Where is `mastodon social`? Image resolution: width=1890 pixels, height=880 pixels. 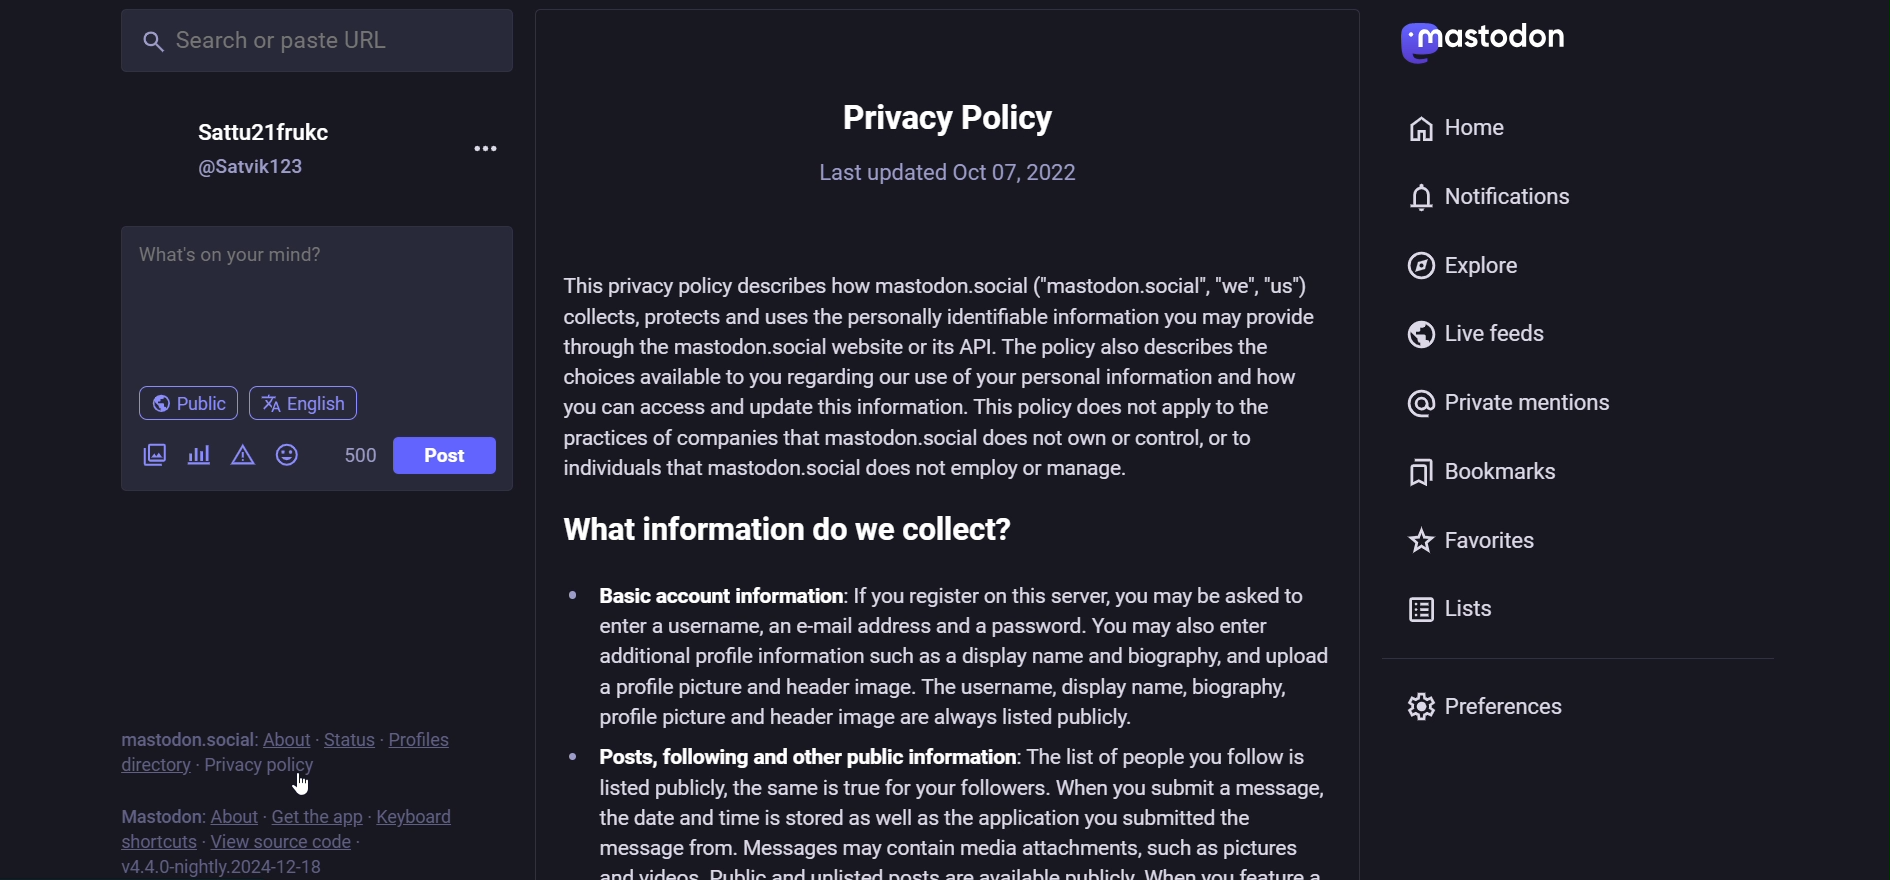
mastodon social is located at coordinates (190, 736).